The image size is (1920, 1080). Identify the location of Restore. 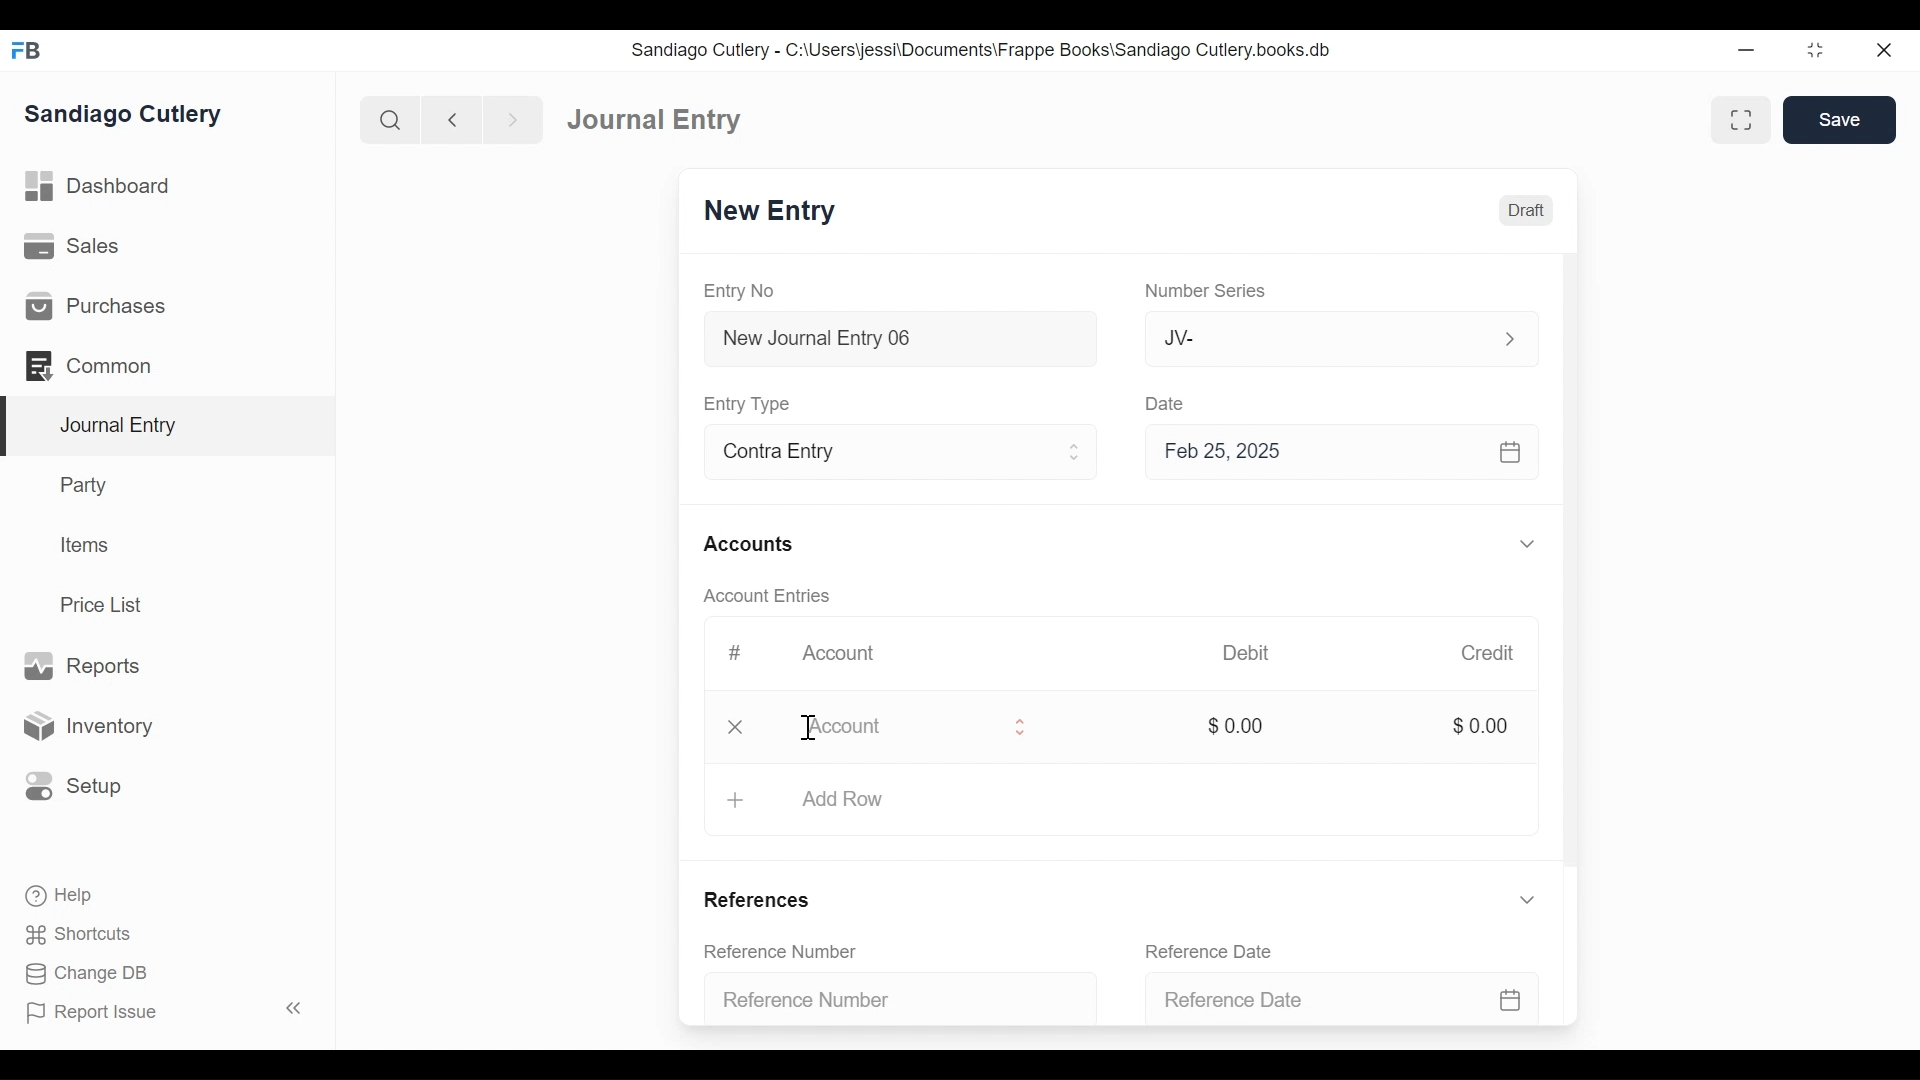
(1818, 49).